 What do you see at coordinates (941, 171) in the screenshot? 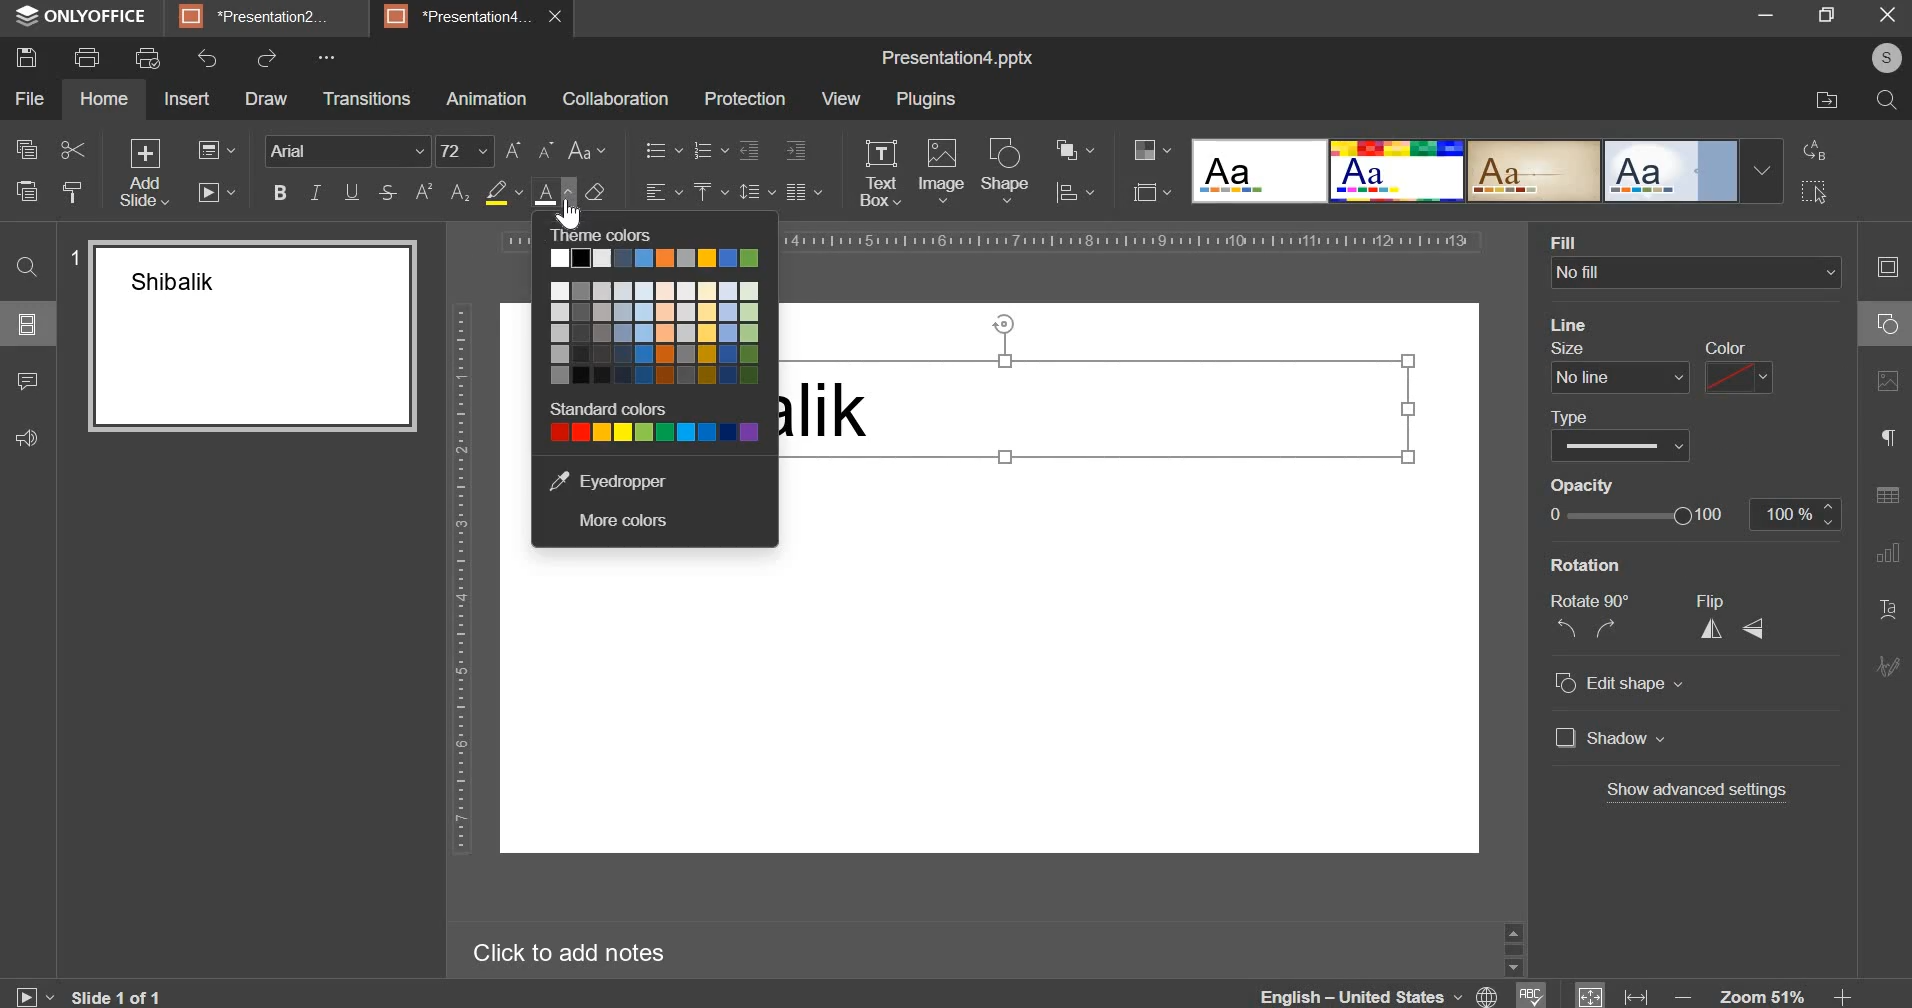
I see `image` at bounding box center [941, 171].